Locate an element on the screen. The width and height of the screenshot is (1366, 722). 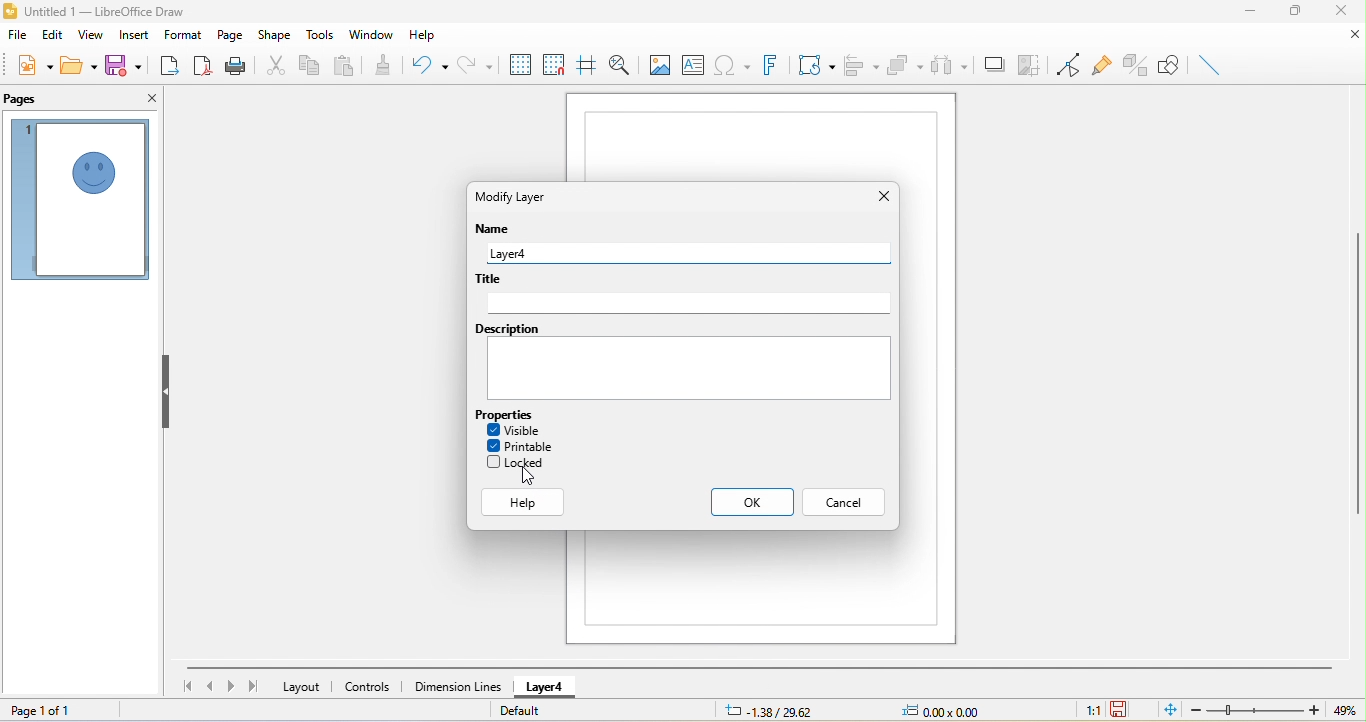
close is located at coordinates (1346, 37).